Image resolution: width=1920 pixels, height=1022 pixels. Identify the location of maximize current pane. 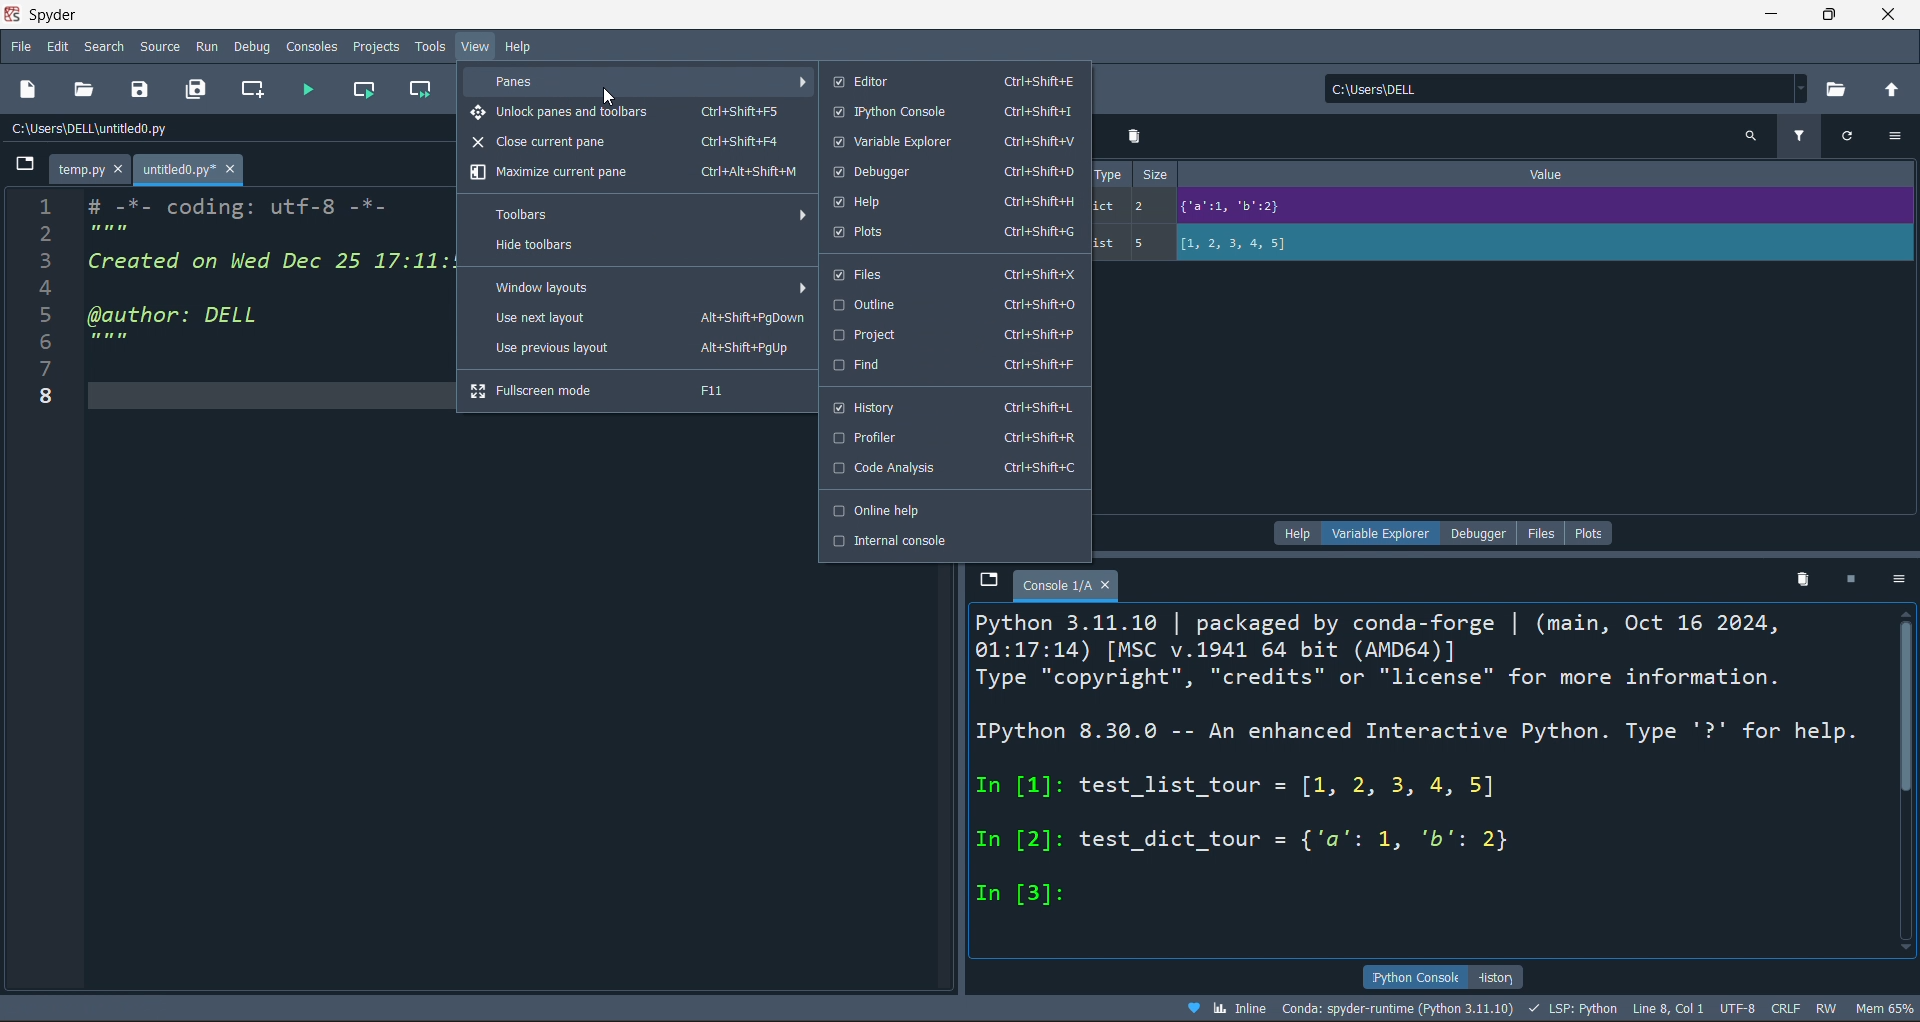
(634, 175).